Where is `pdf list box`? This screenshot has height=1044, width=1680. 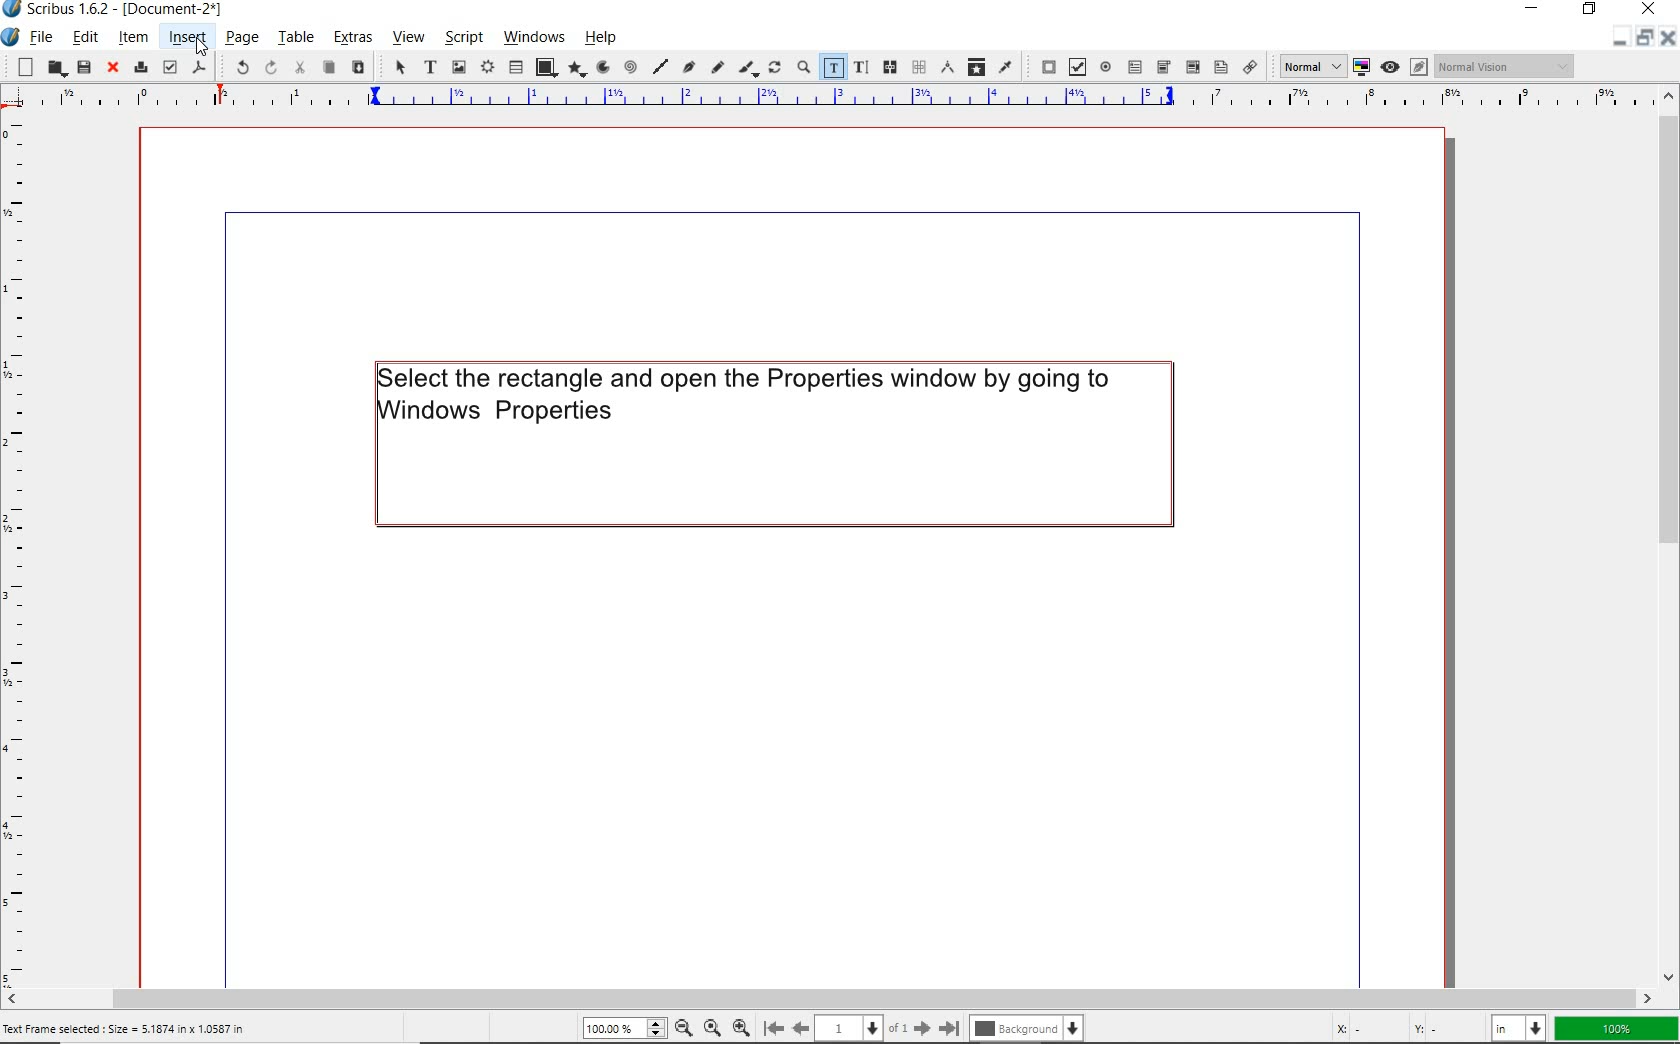
pdf list box is located at coordinates (1193, 68).